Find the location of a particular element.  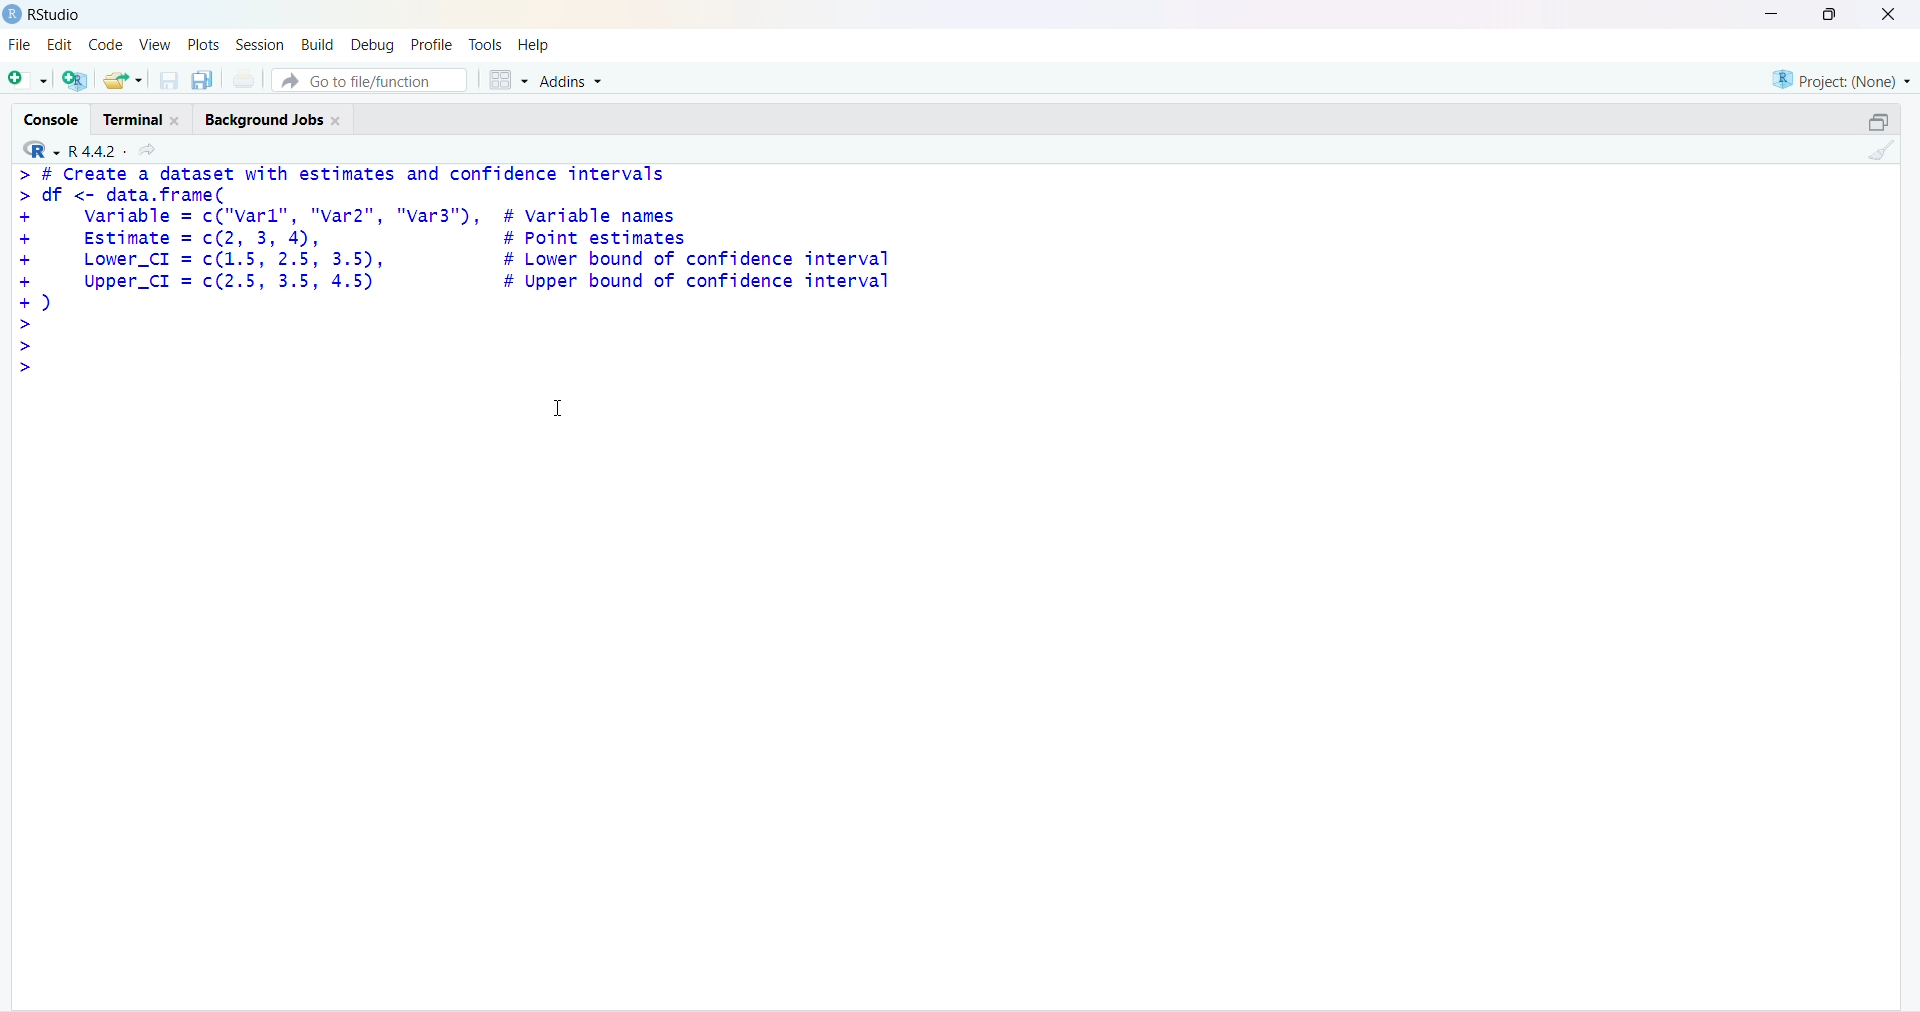

Go to file/function is located at coordinates (368, 81).